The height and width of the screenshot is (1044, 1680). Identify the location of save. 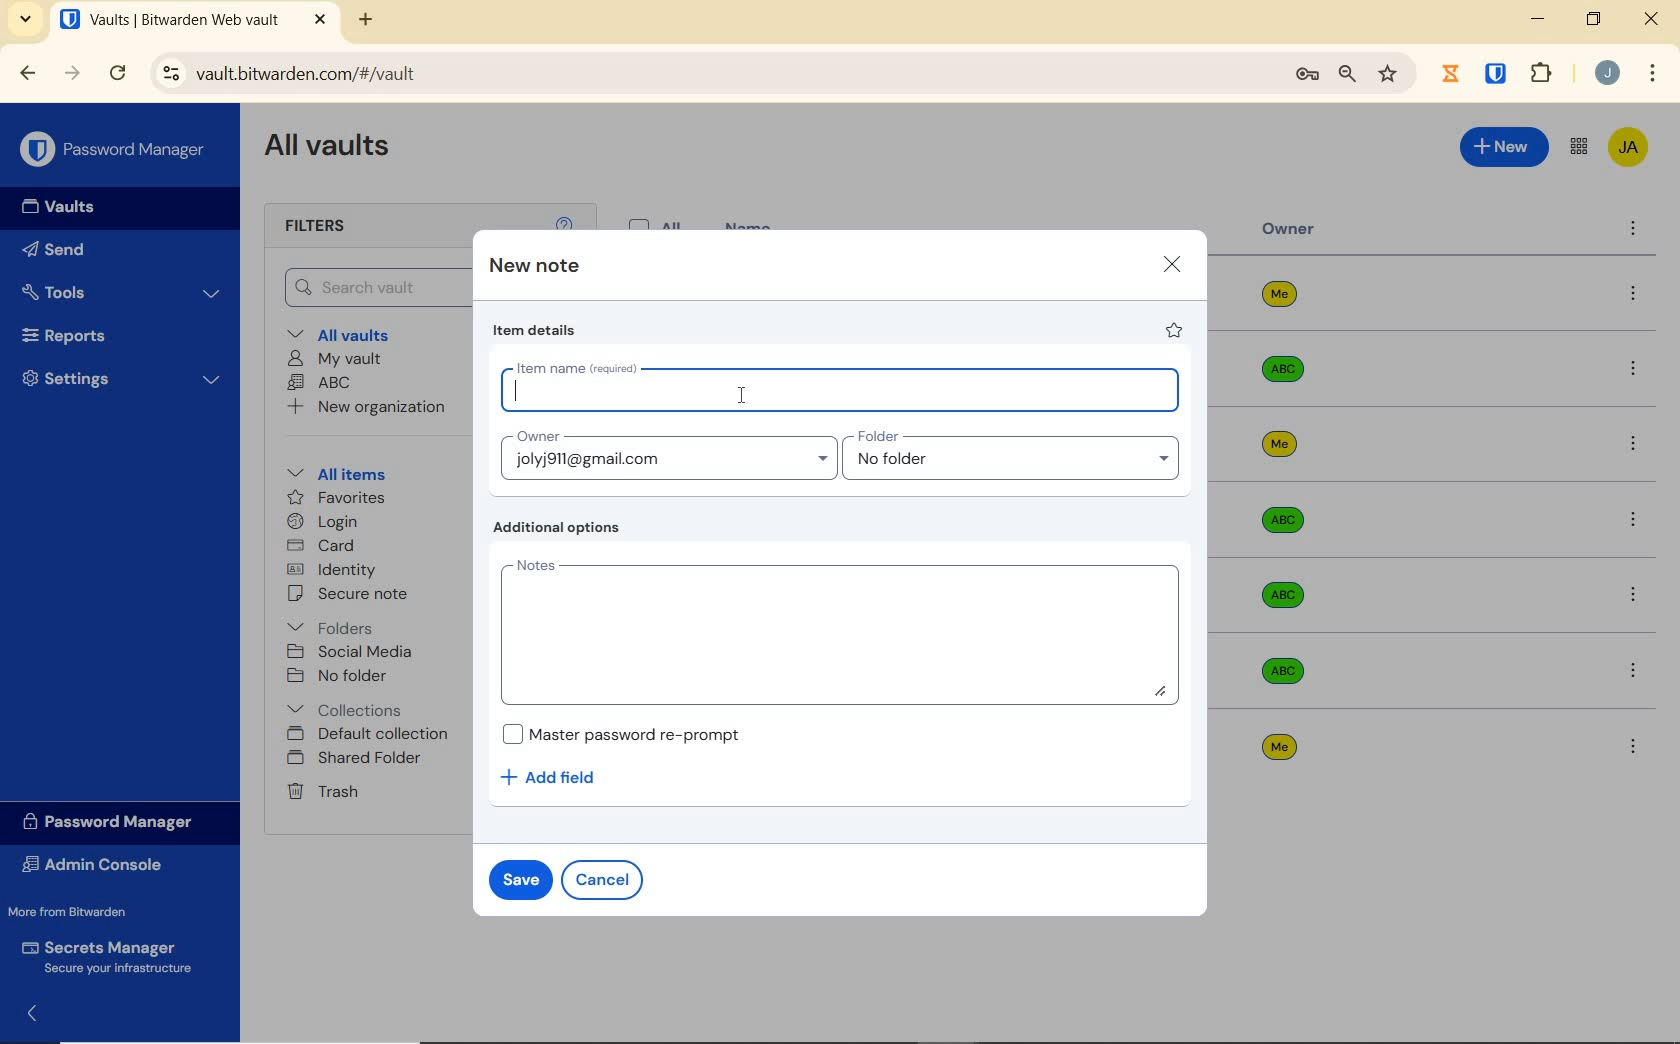
(521, 878).